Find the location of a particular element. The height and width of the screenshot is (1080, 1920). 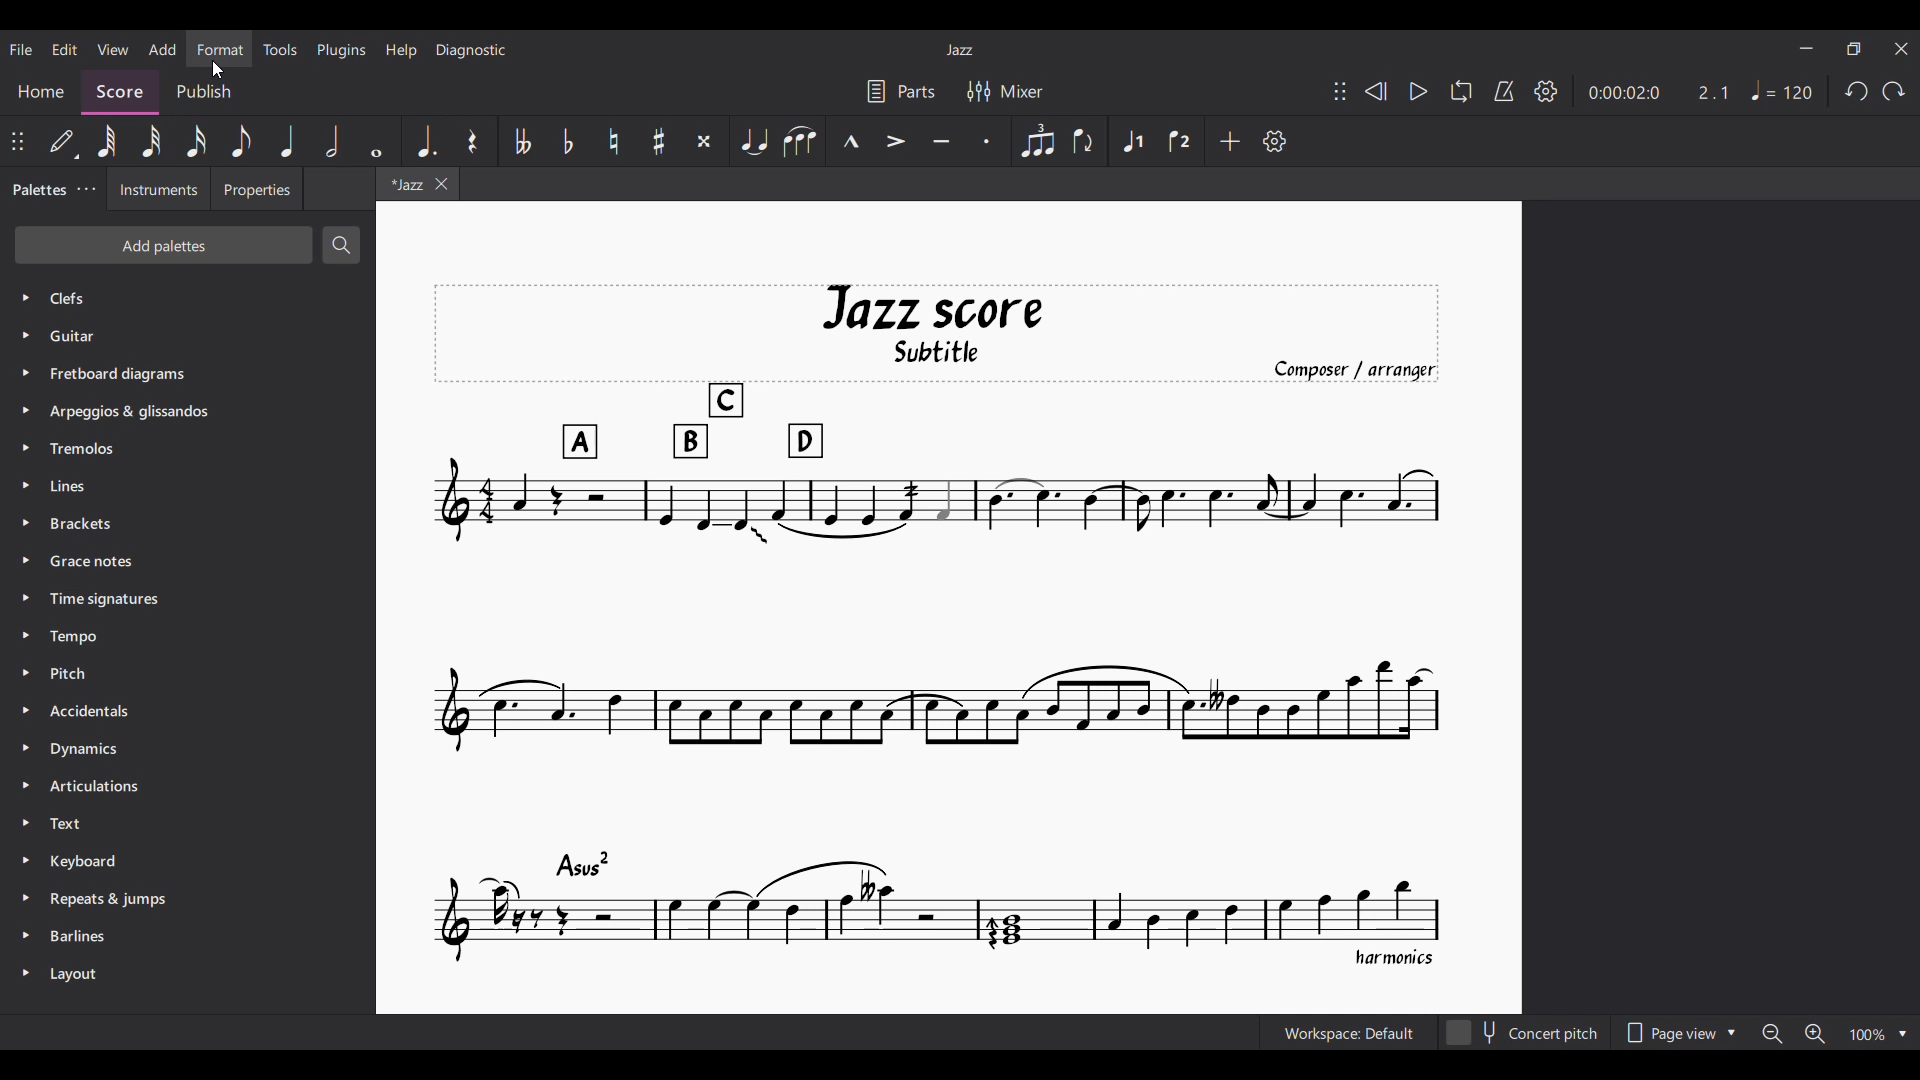

Augmentation dot is located at coordinates (426, 141).